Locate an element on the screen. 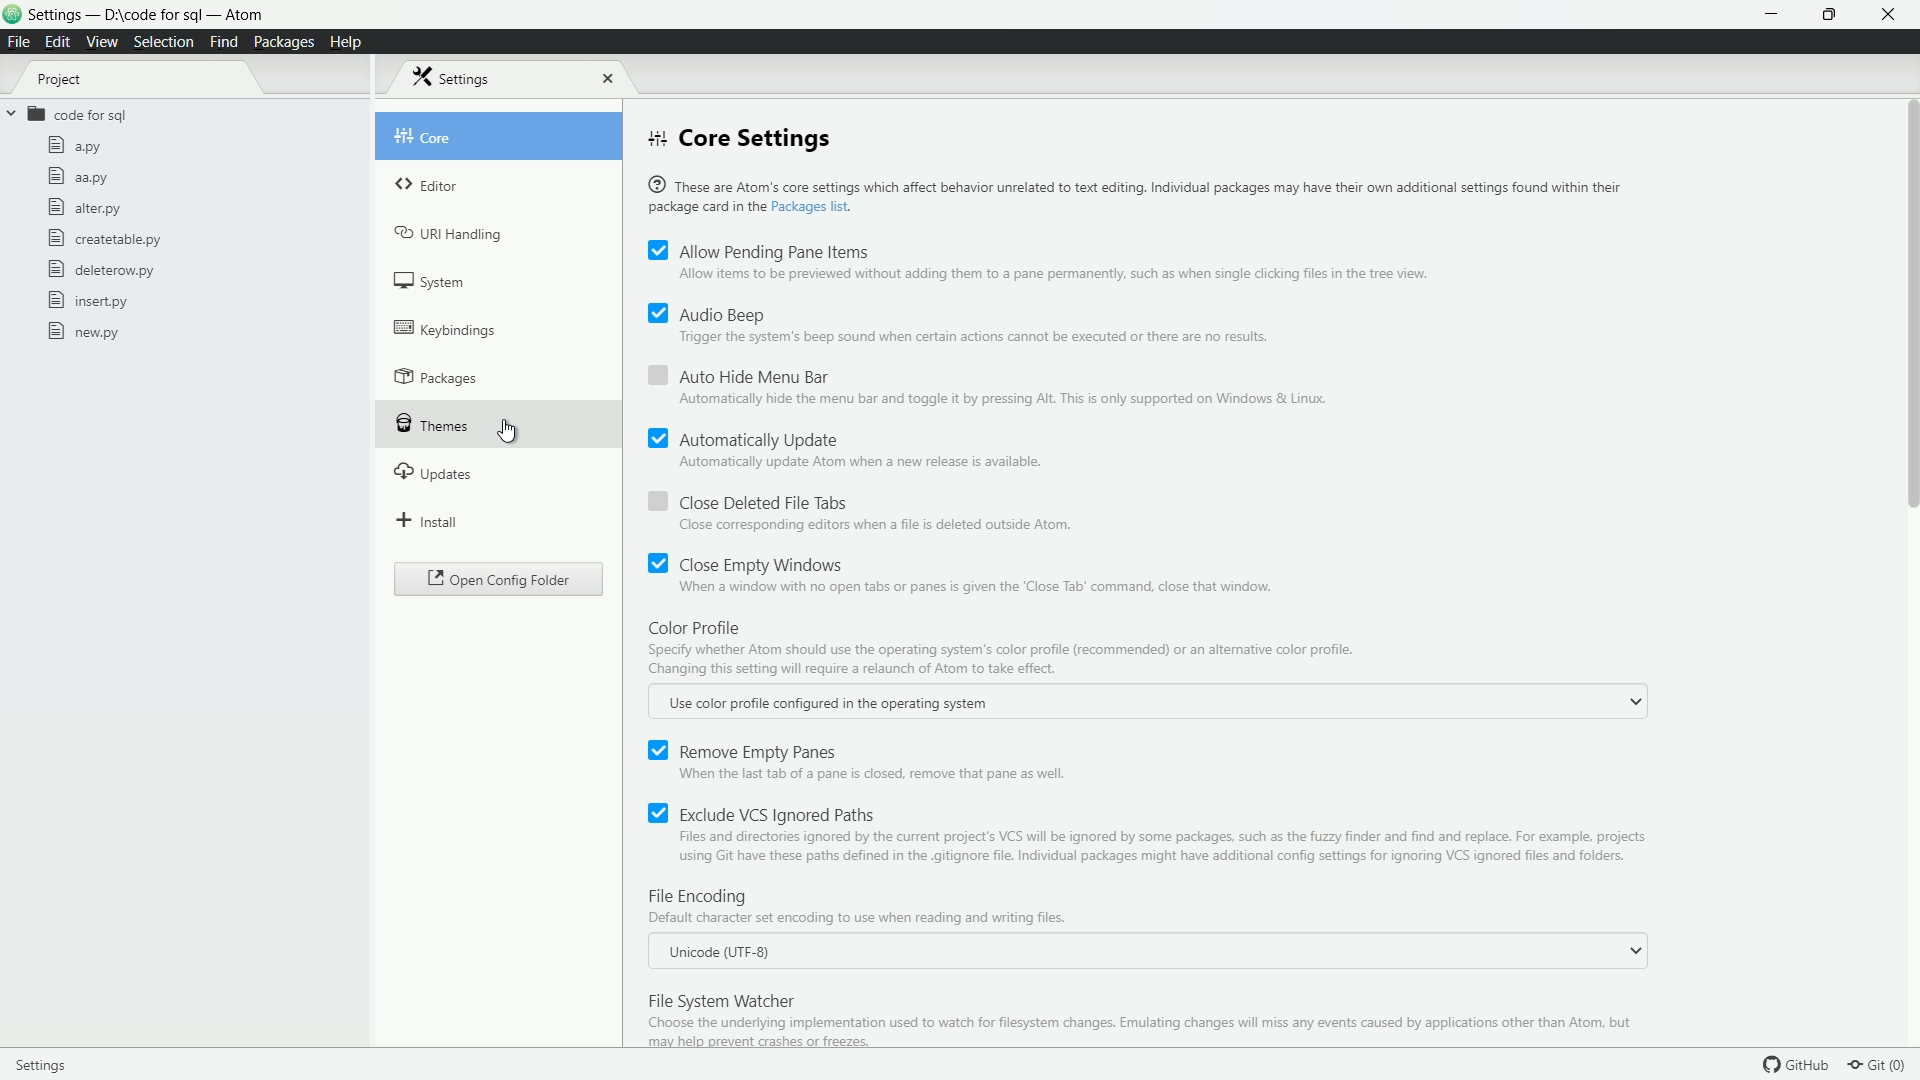  view menu is located at coordinates (100, 42).